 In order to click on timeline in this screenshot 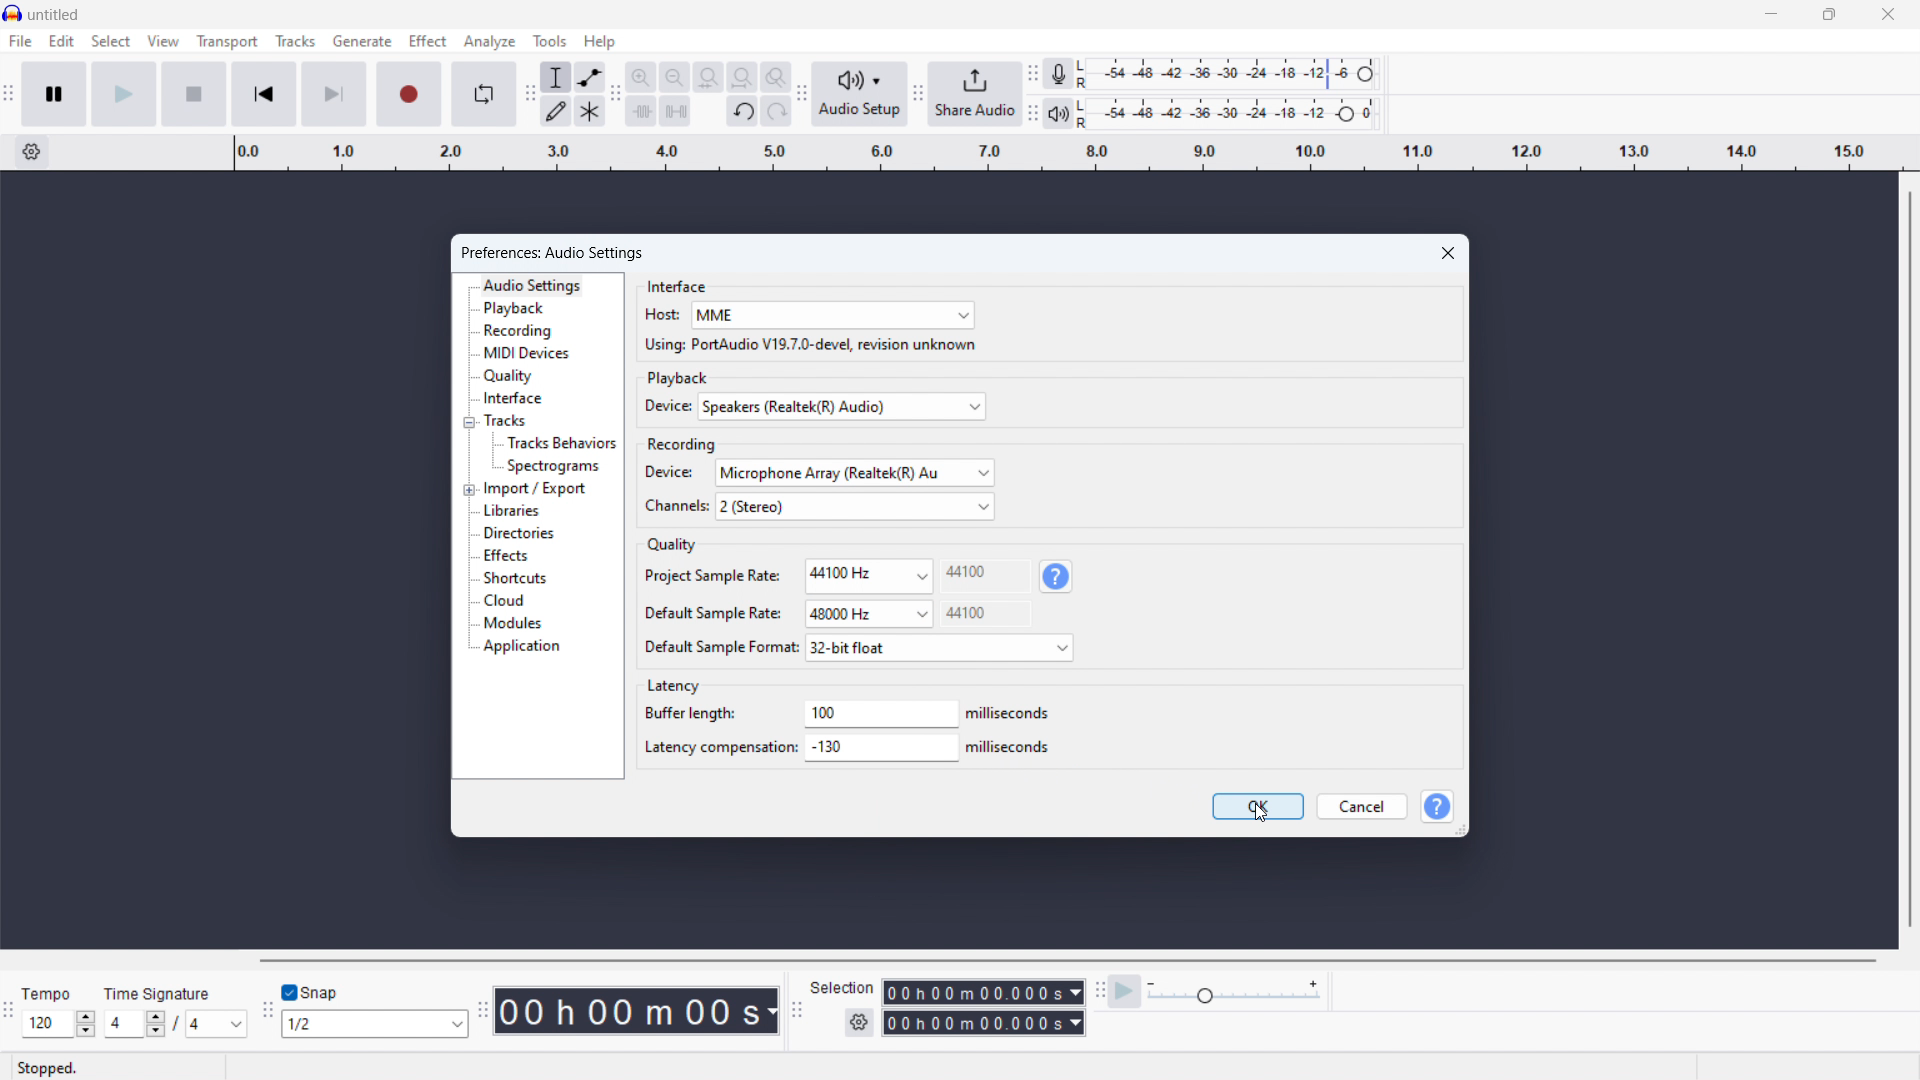, I will do `click(1064, 153)`.